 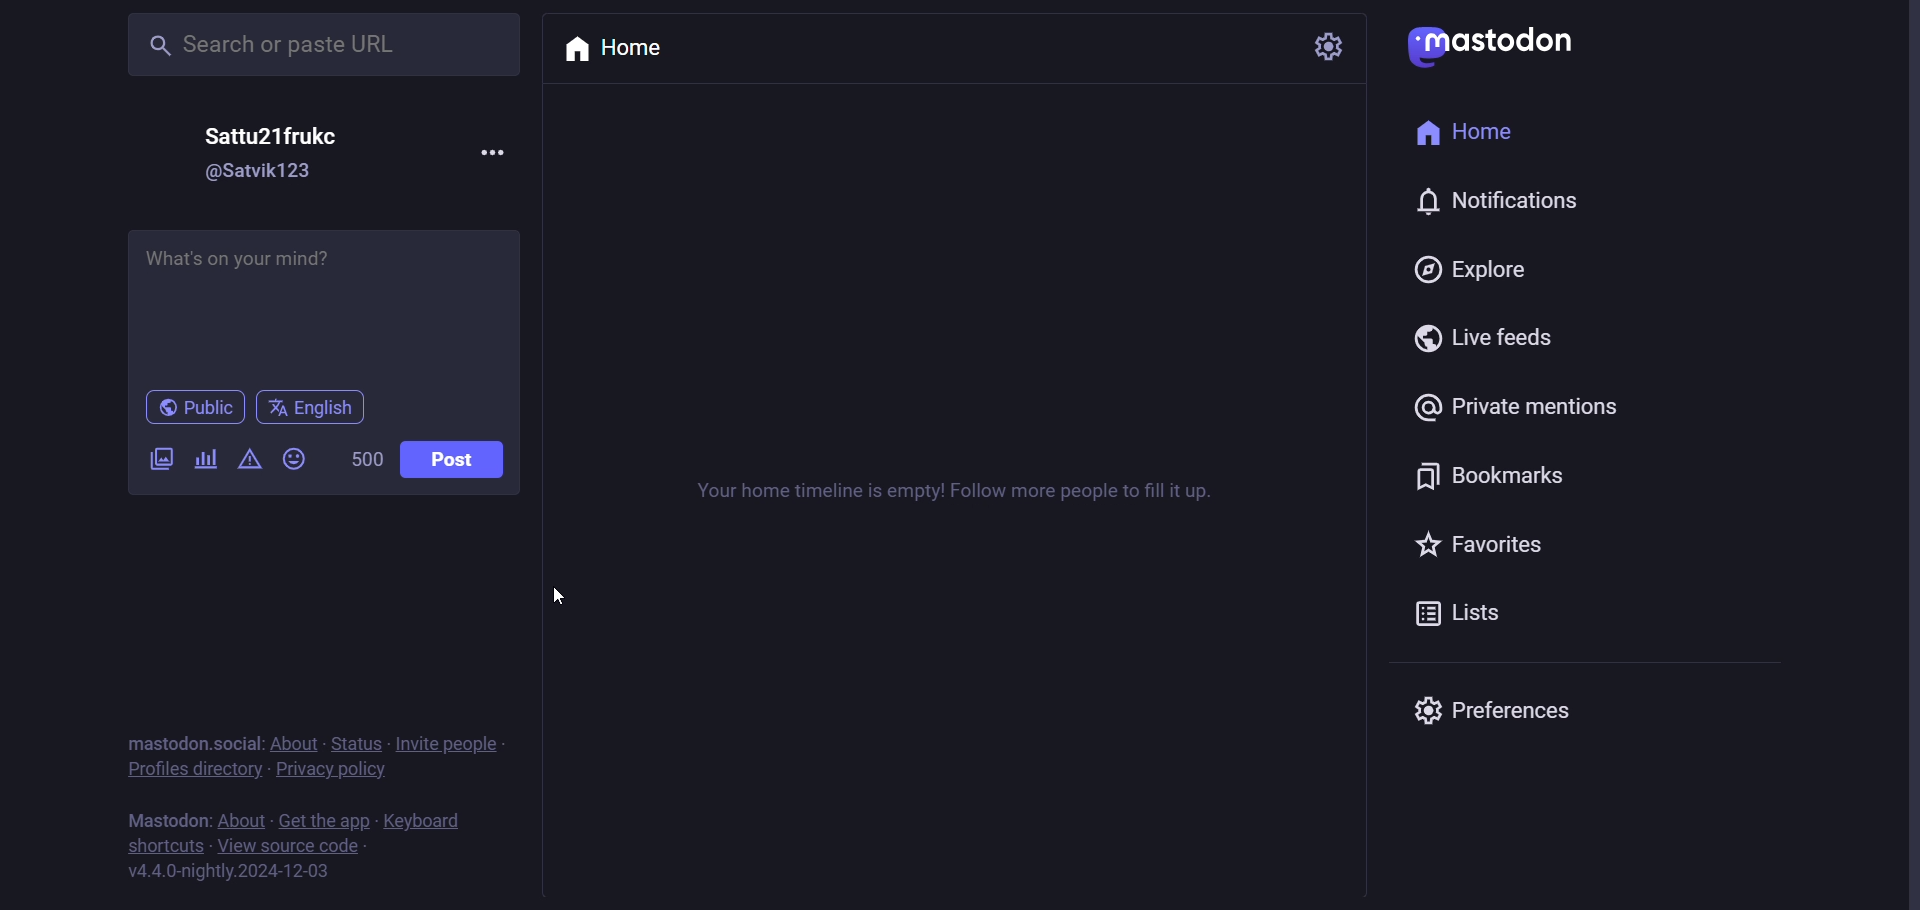 What do you see at coordinates (357, 456) in the screenshot?
I see `500` at bounding box center [357, 456].